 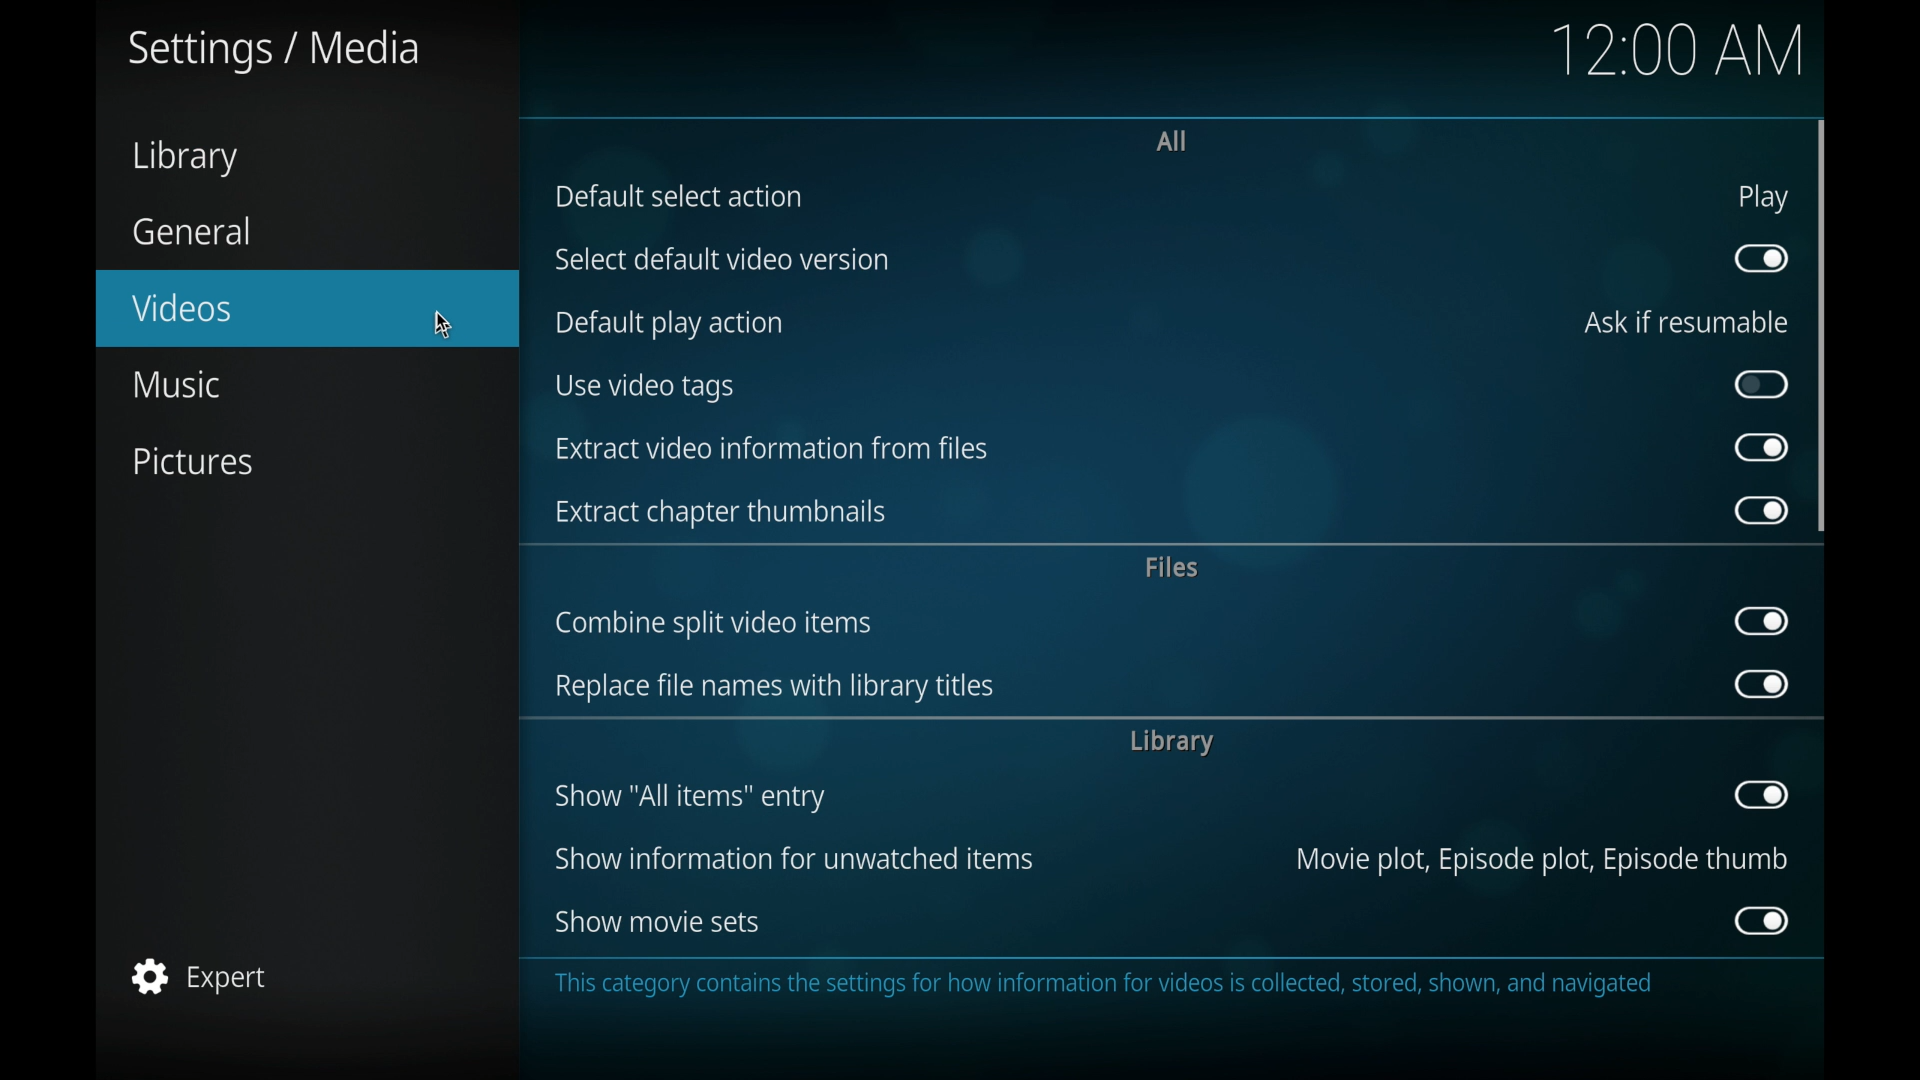 What do you see at coordinates (1112, 983) in the screenshot?
I see `This category contains the settings for how information for videos is collected, stored, shown, and navigated` at bounding box center [1112, 983].